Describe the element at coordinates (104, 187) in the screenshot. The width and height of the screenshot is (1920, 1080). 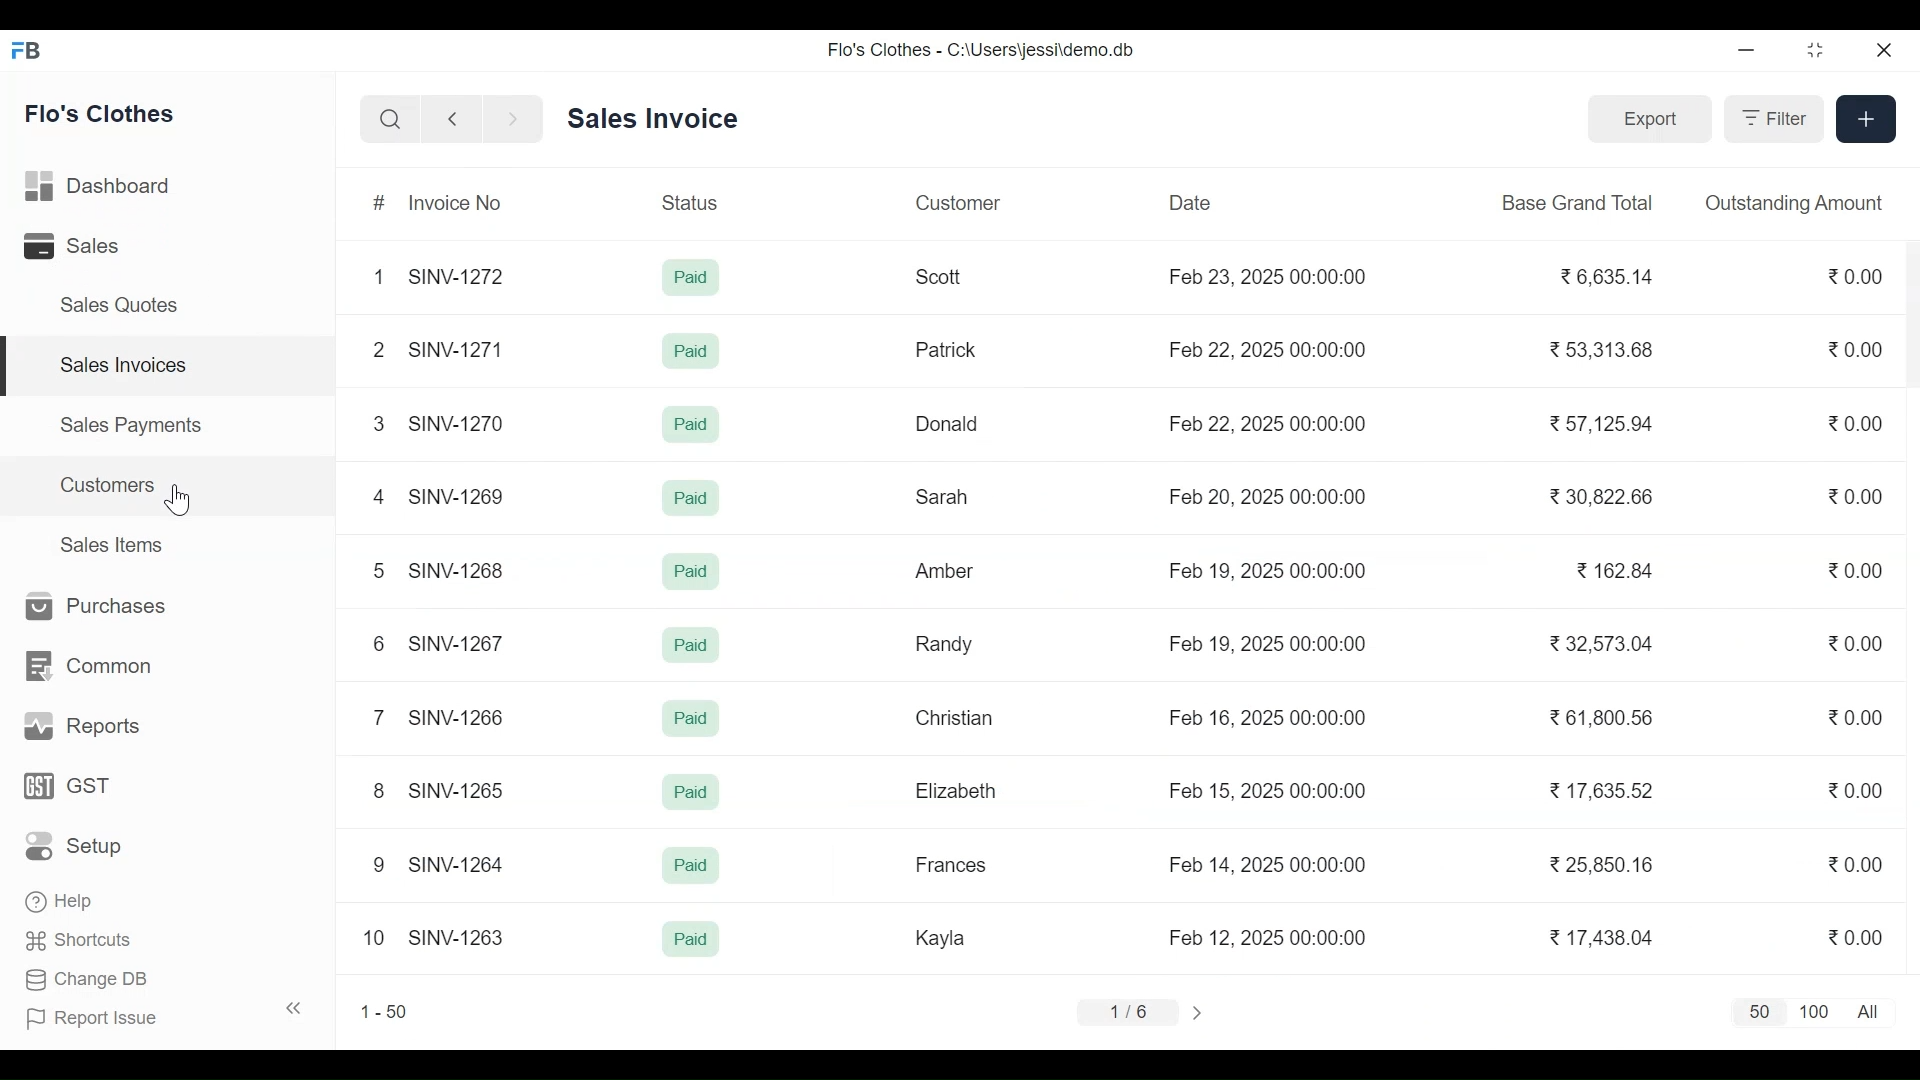
I see `Dashboard` at that location.